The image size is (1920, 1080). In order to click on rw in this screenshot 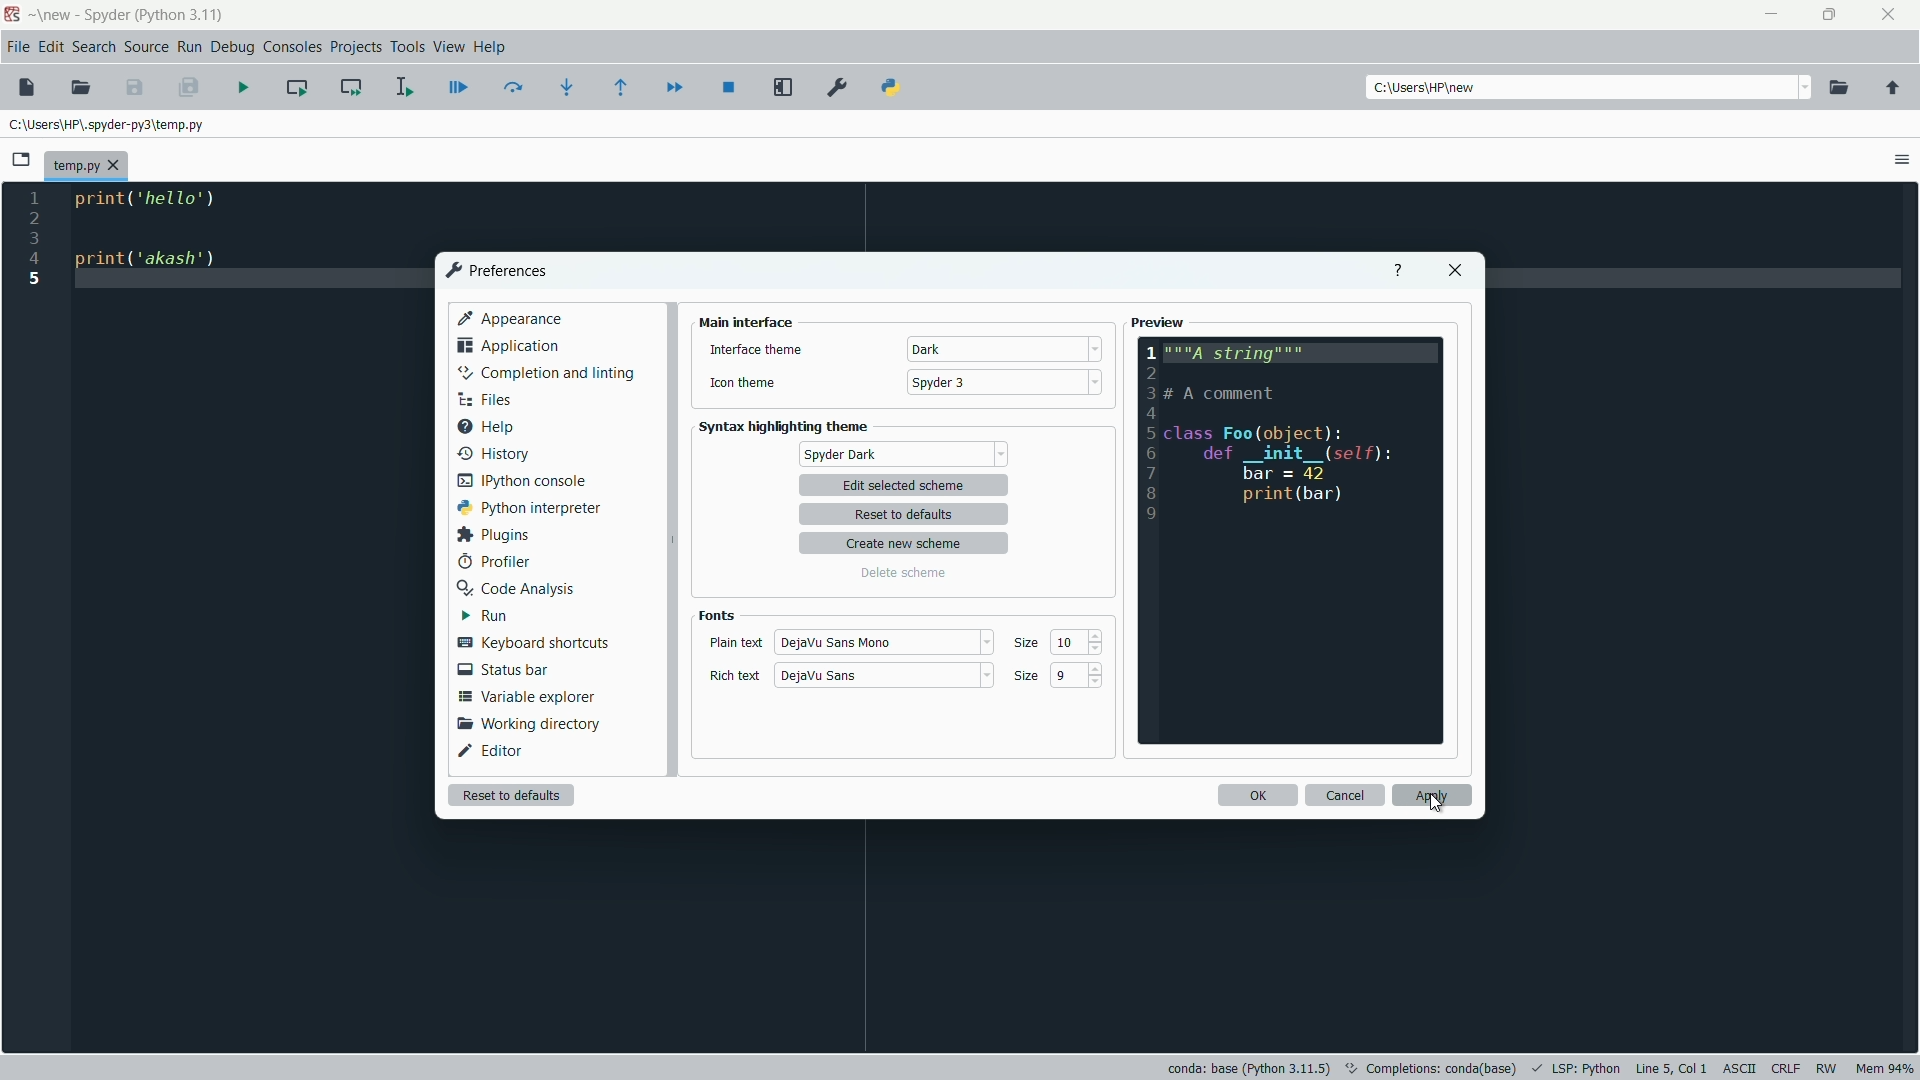, I will do `click(1829, 1068)`.